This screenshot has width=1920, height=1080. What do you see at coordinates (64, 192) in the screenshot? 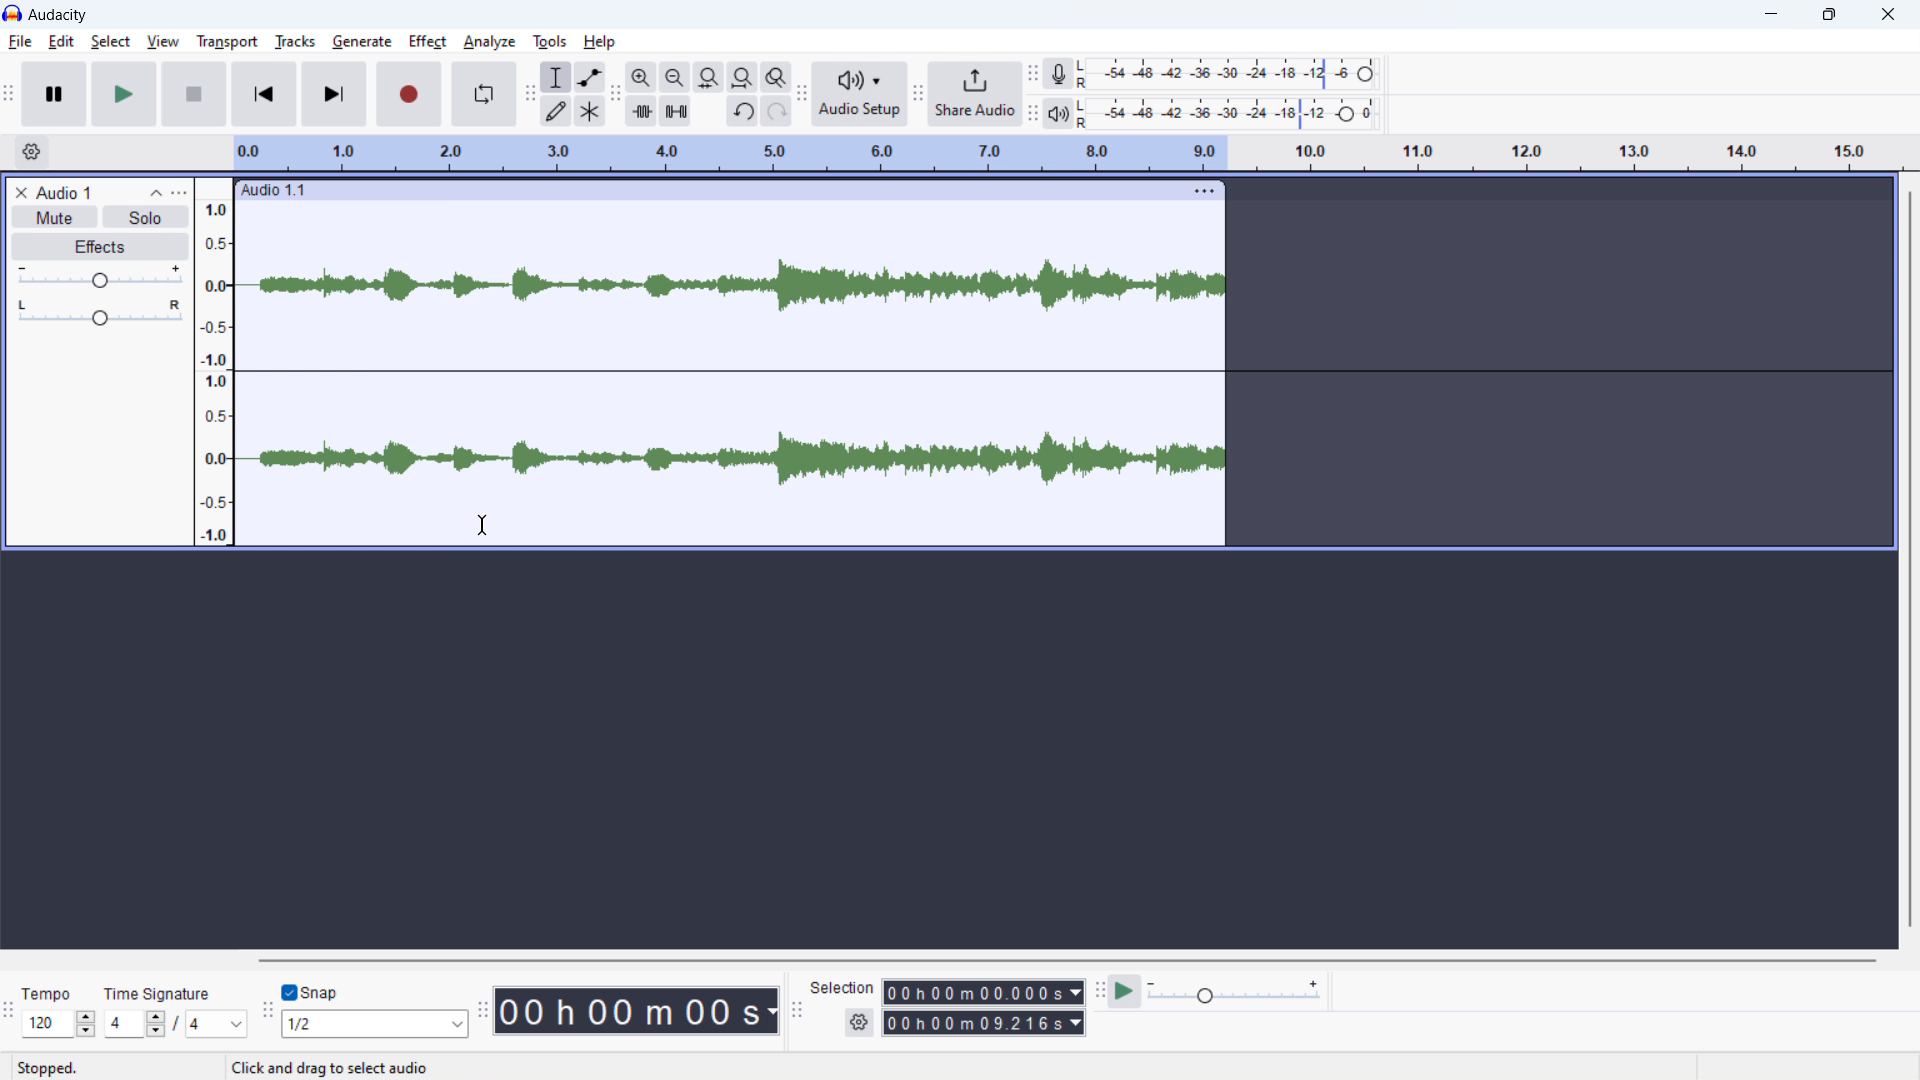
I see `track title` at bounding box center [64, 192].